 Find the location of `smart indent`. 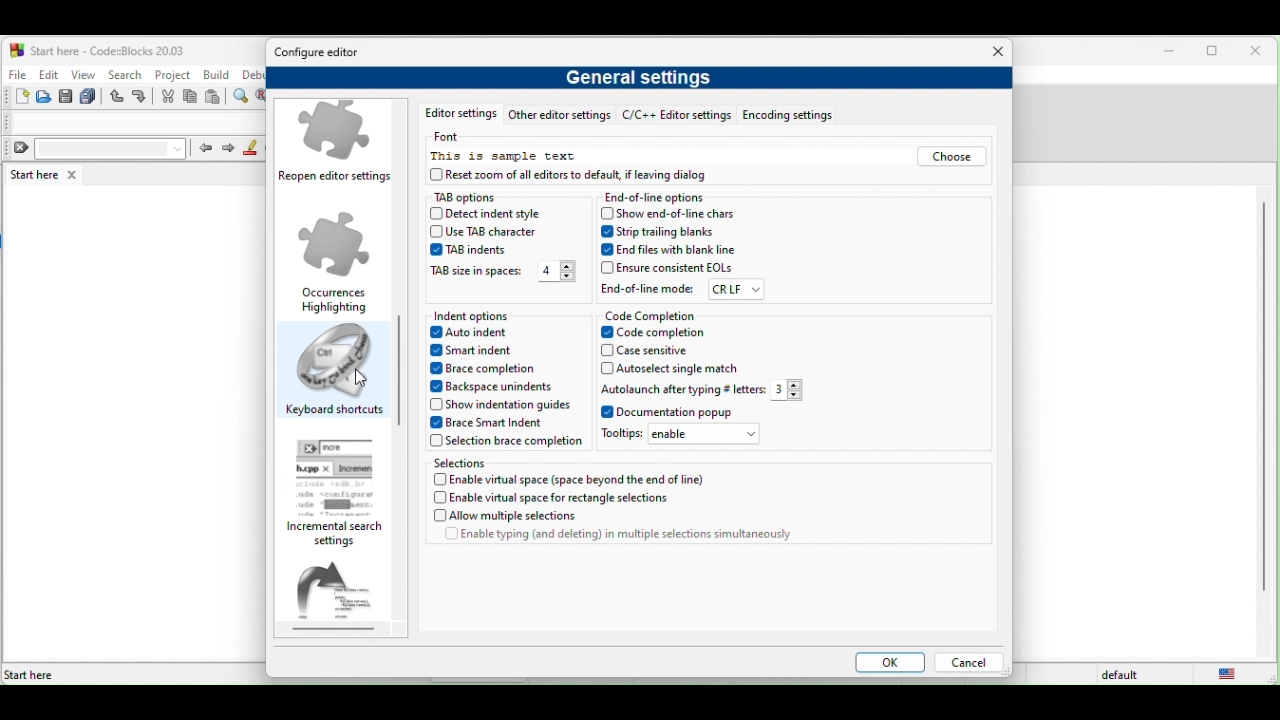

smart indent is located at coordinates (480, 352).